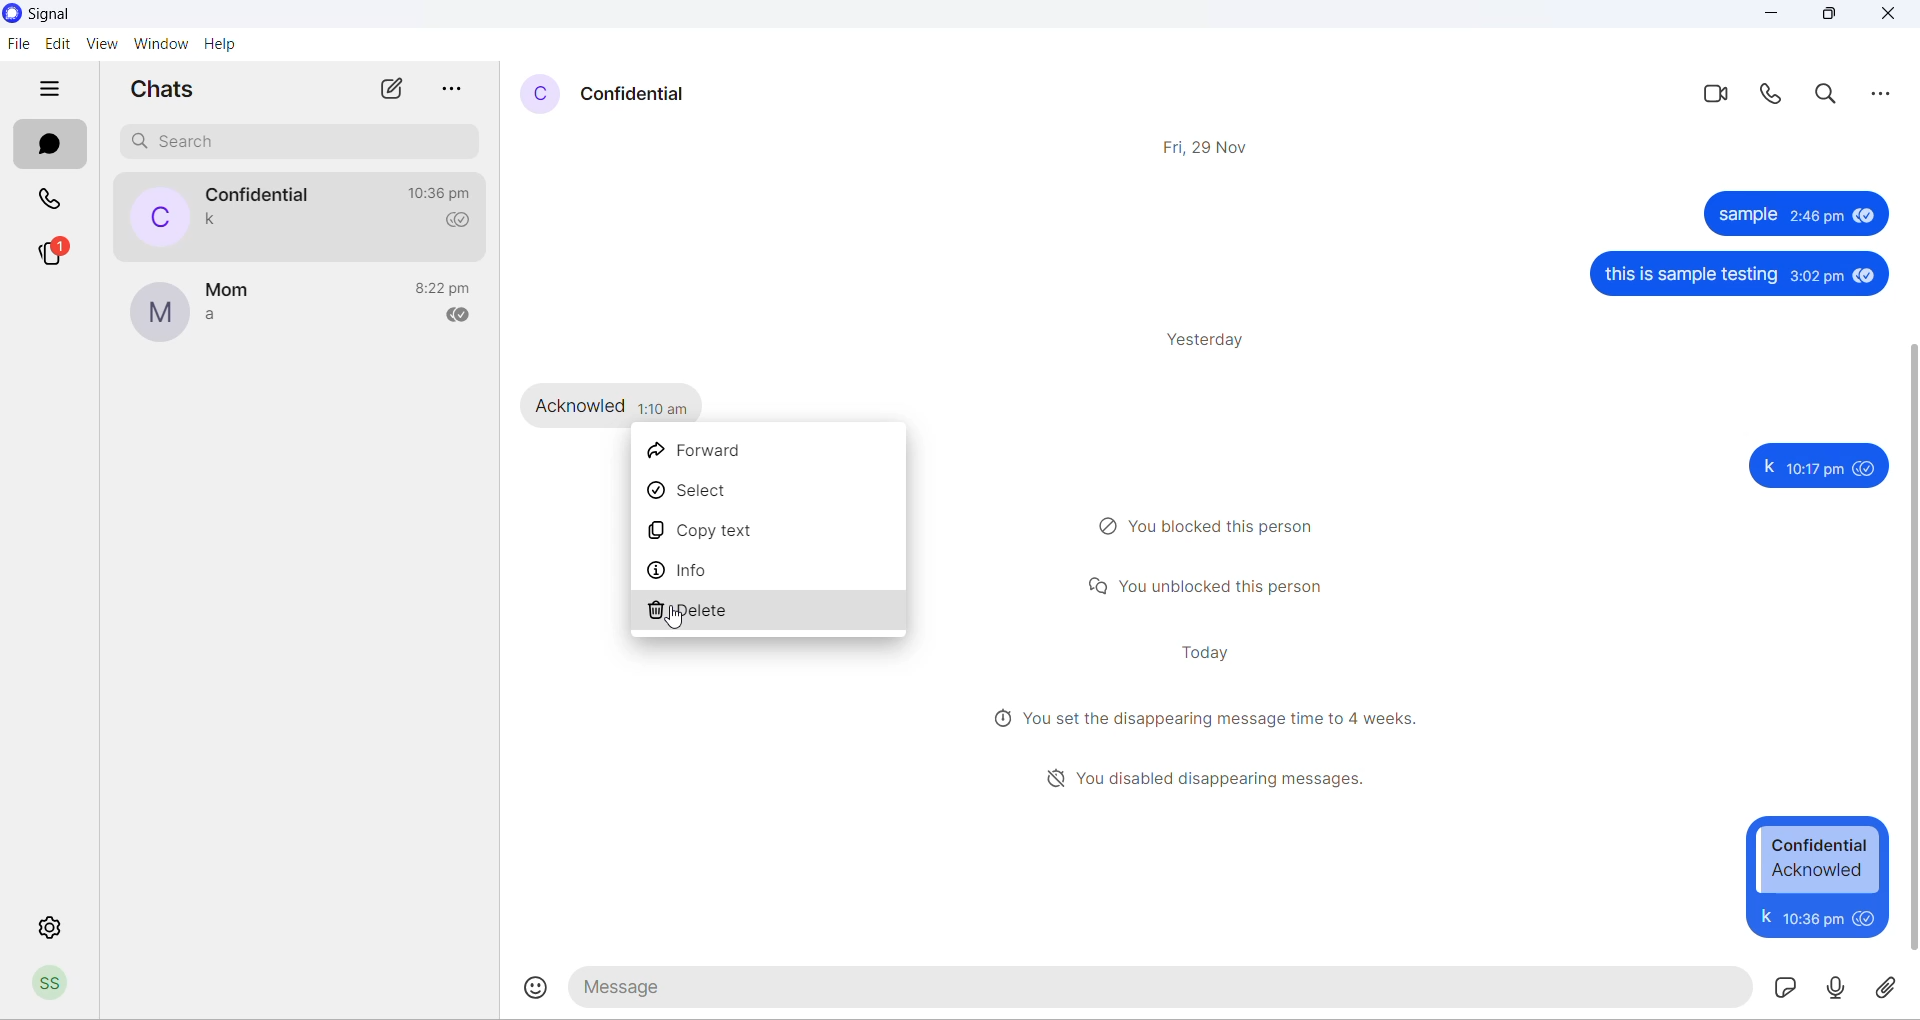  What do you see at coordinates (1868, 467) in the screenshot?
I see `seen` at bounding box center [1868, 467].